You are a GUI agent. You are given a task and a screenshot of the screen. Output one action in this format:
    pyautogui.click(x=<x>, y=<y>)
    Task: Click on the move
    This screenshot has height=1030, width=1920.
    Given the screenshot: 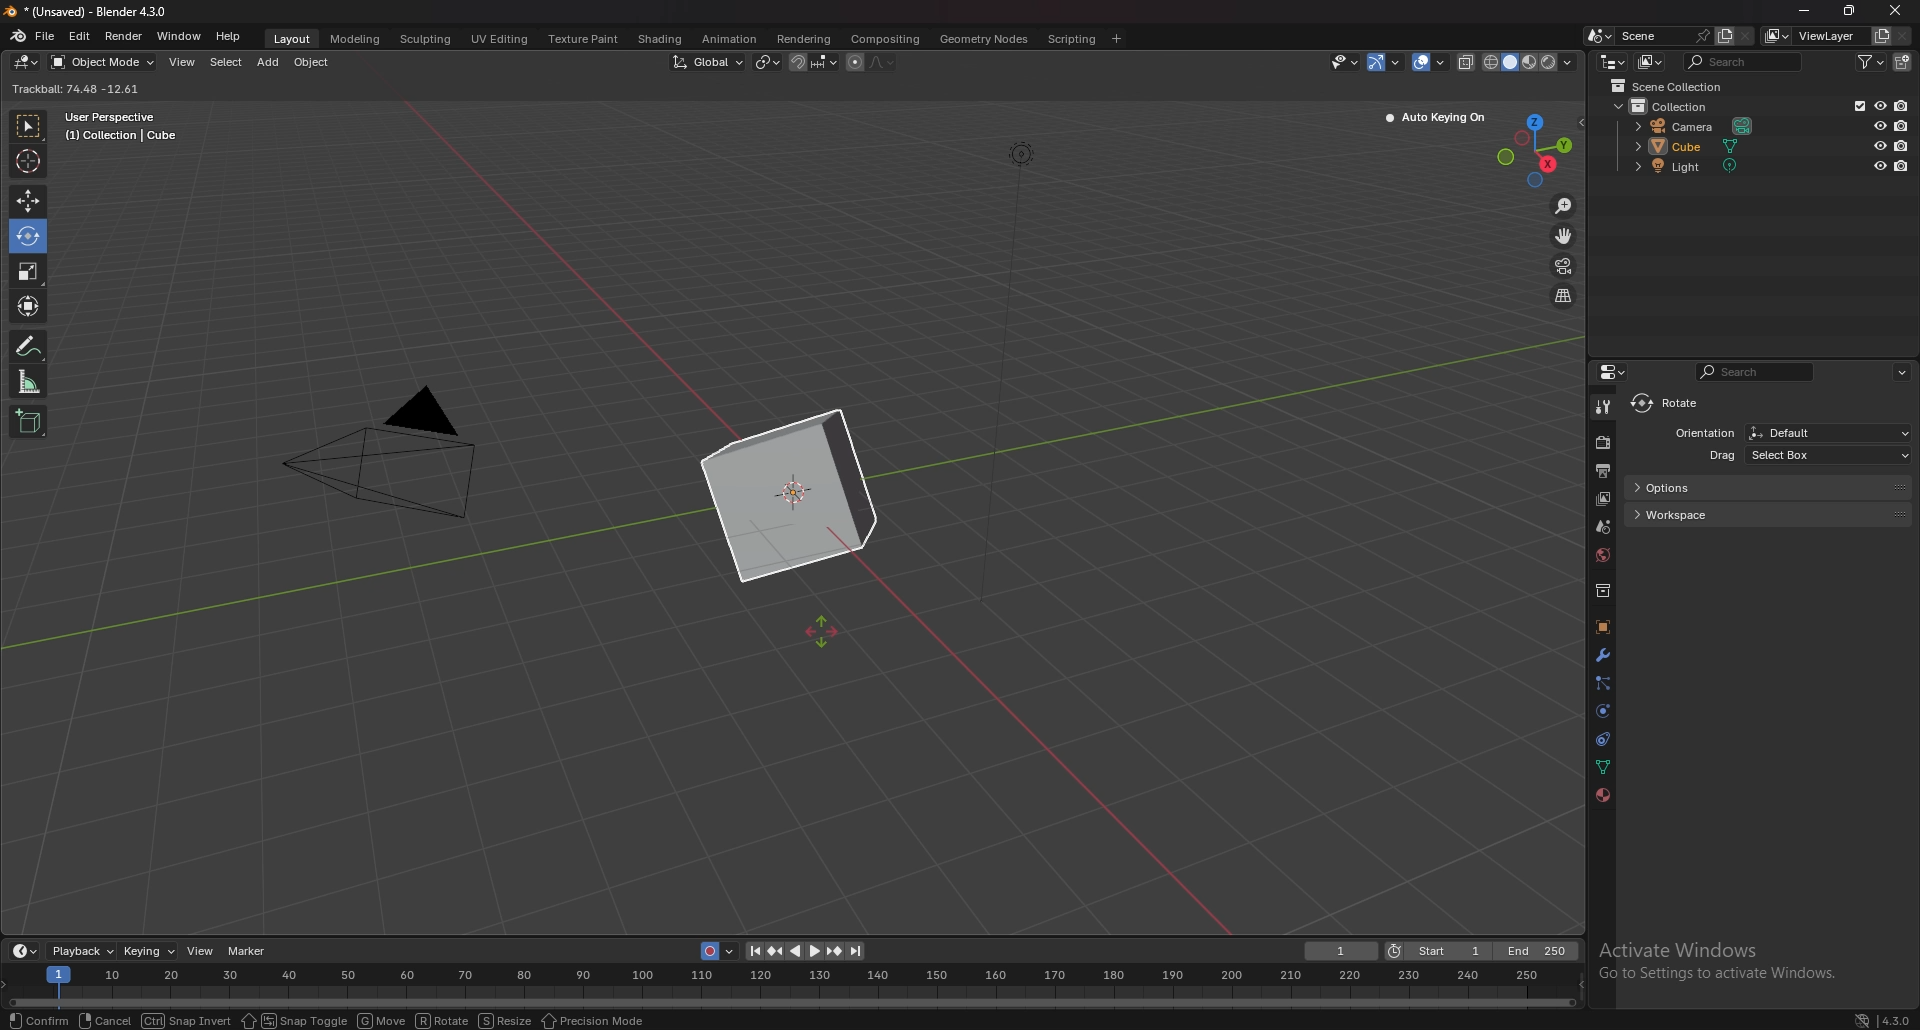 What is the action you would take?
    pyautogui.click(x=27, y=202)
    